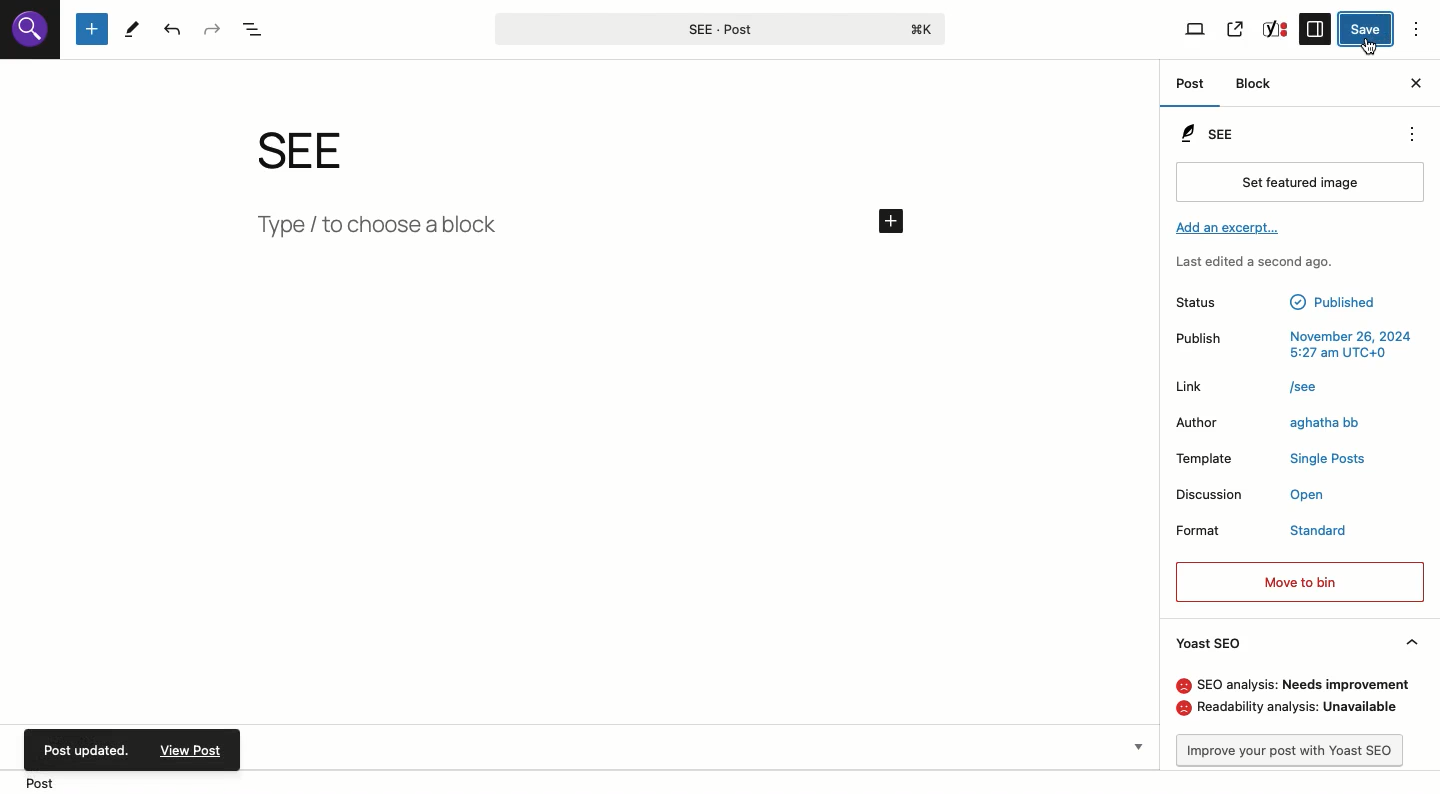  Describe the element at coordinates (132, 749) in the screenshot. I see `Post updated. view post` at that location.